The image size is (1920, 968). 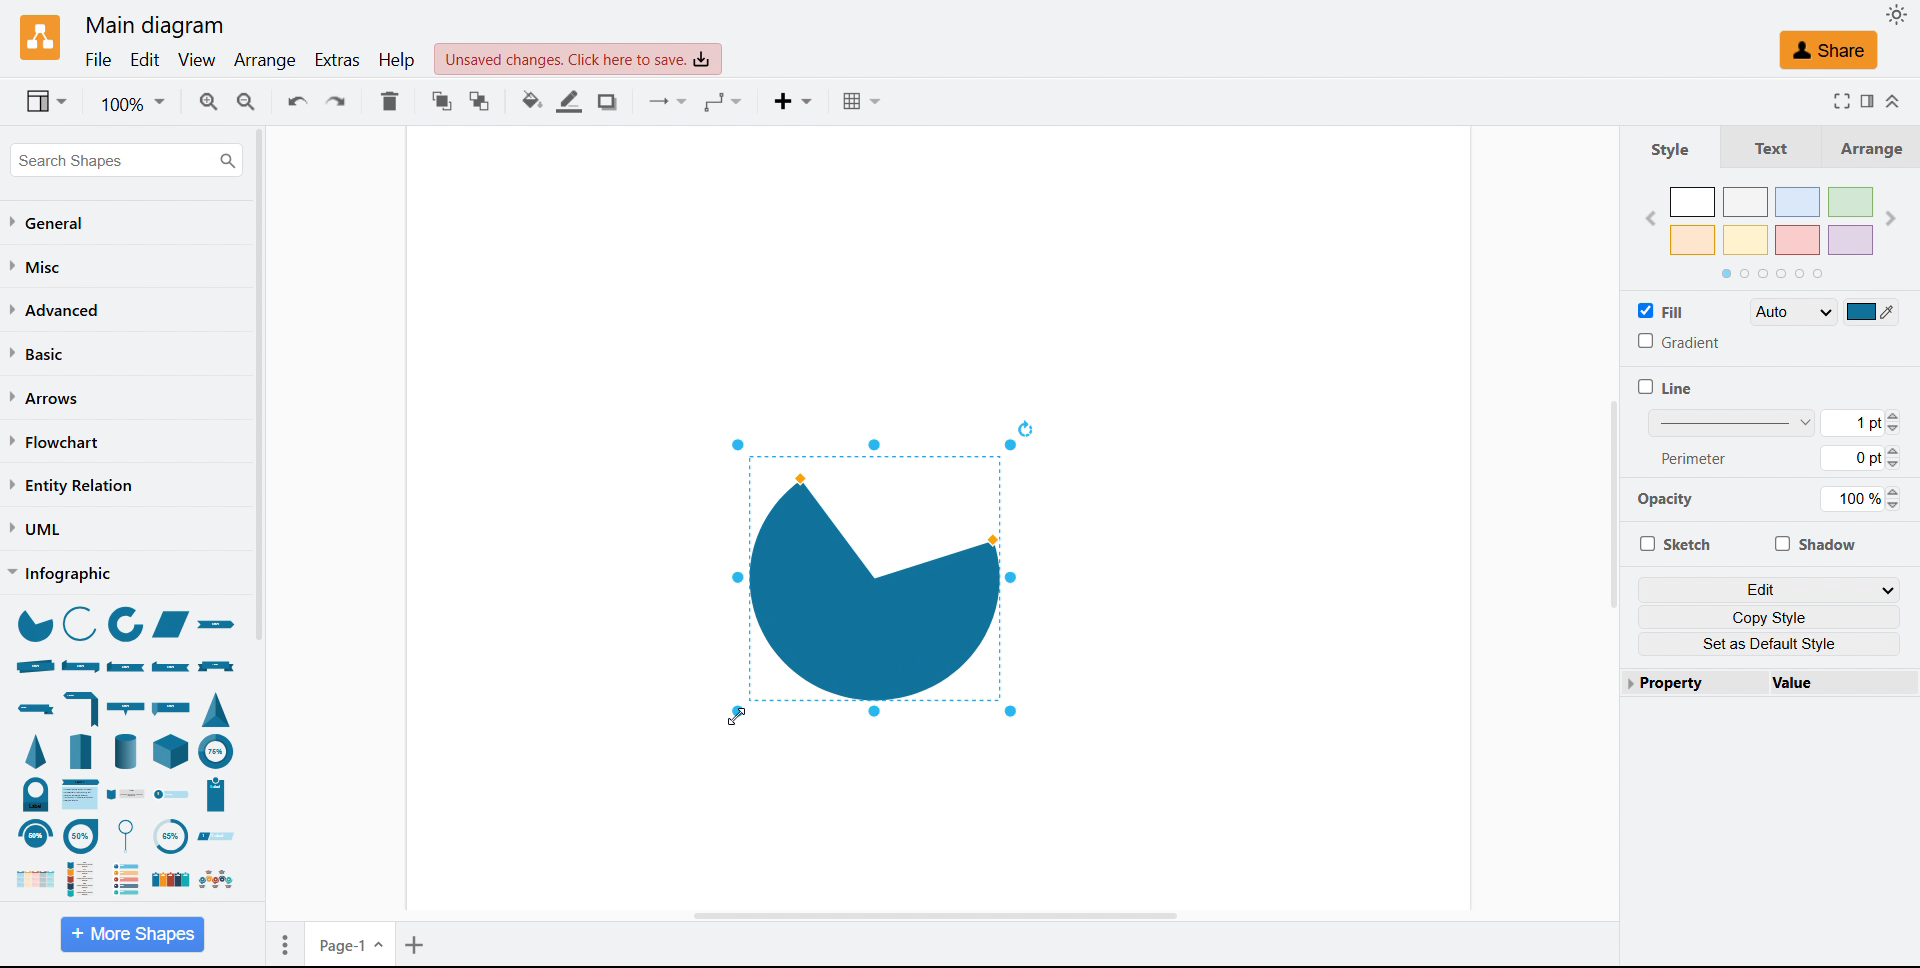 I want to click on Shadow , so click(x=611, y=102).